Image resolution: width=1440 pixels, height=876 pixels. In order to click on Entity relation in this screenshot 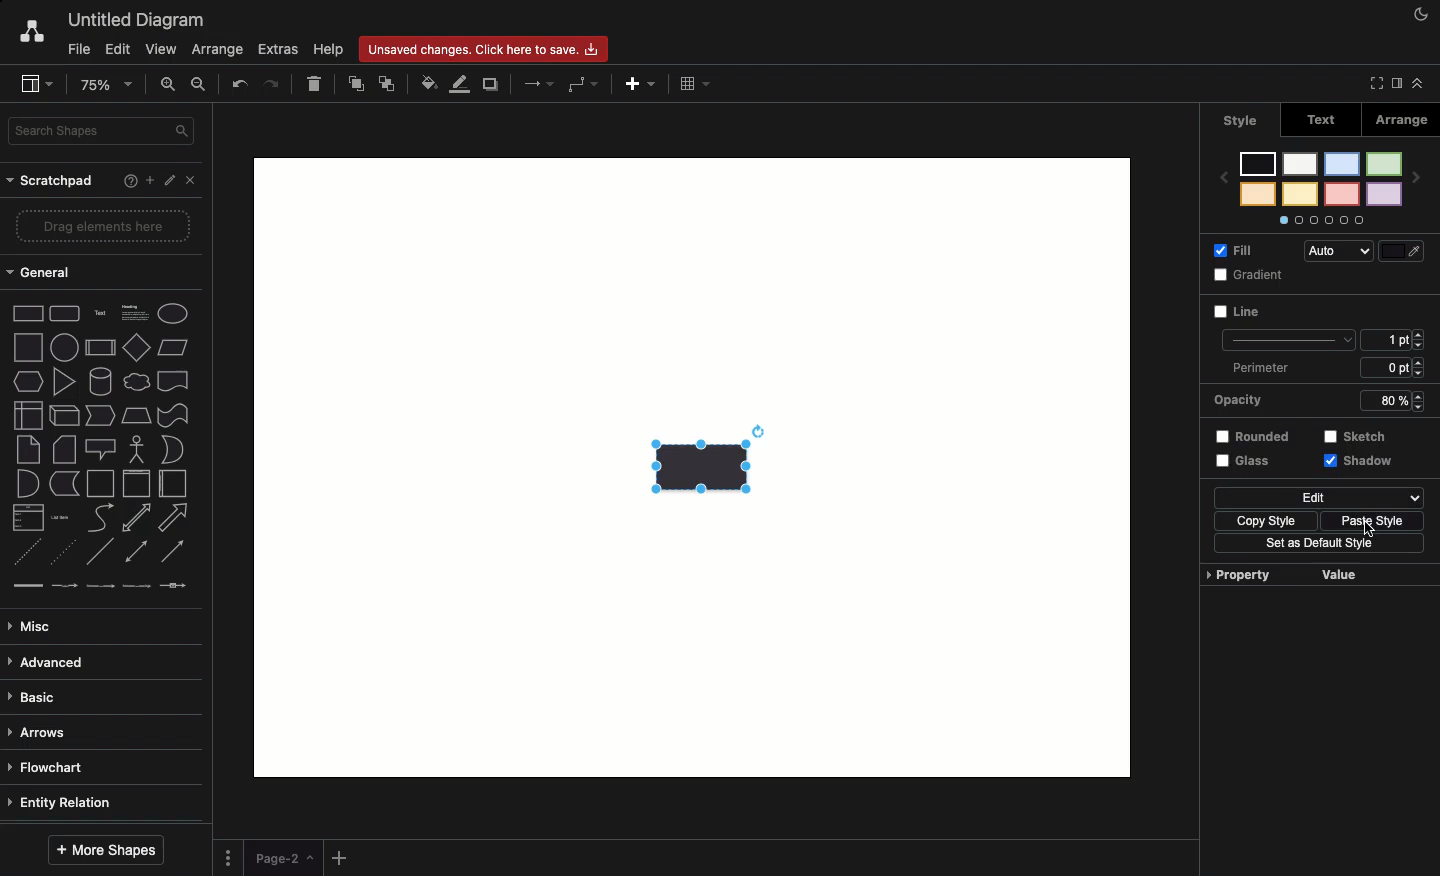, I will do `click(62, 804)`.